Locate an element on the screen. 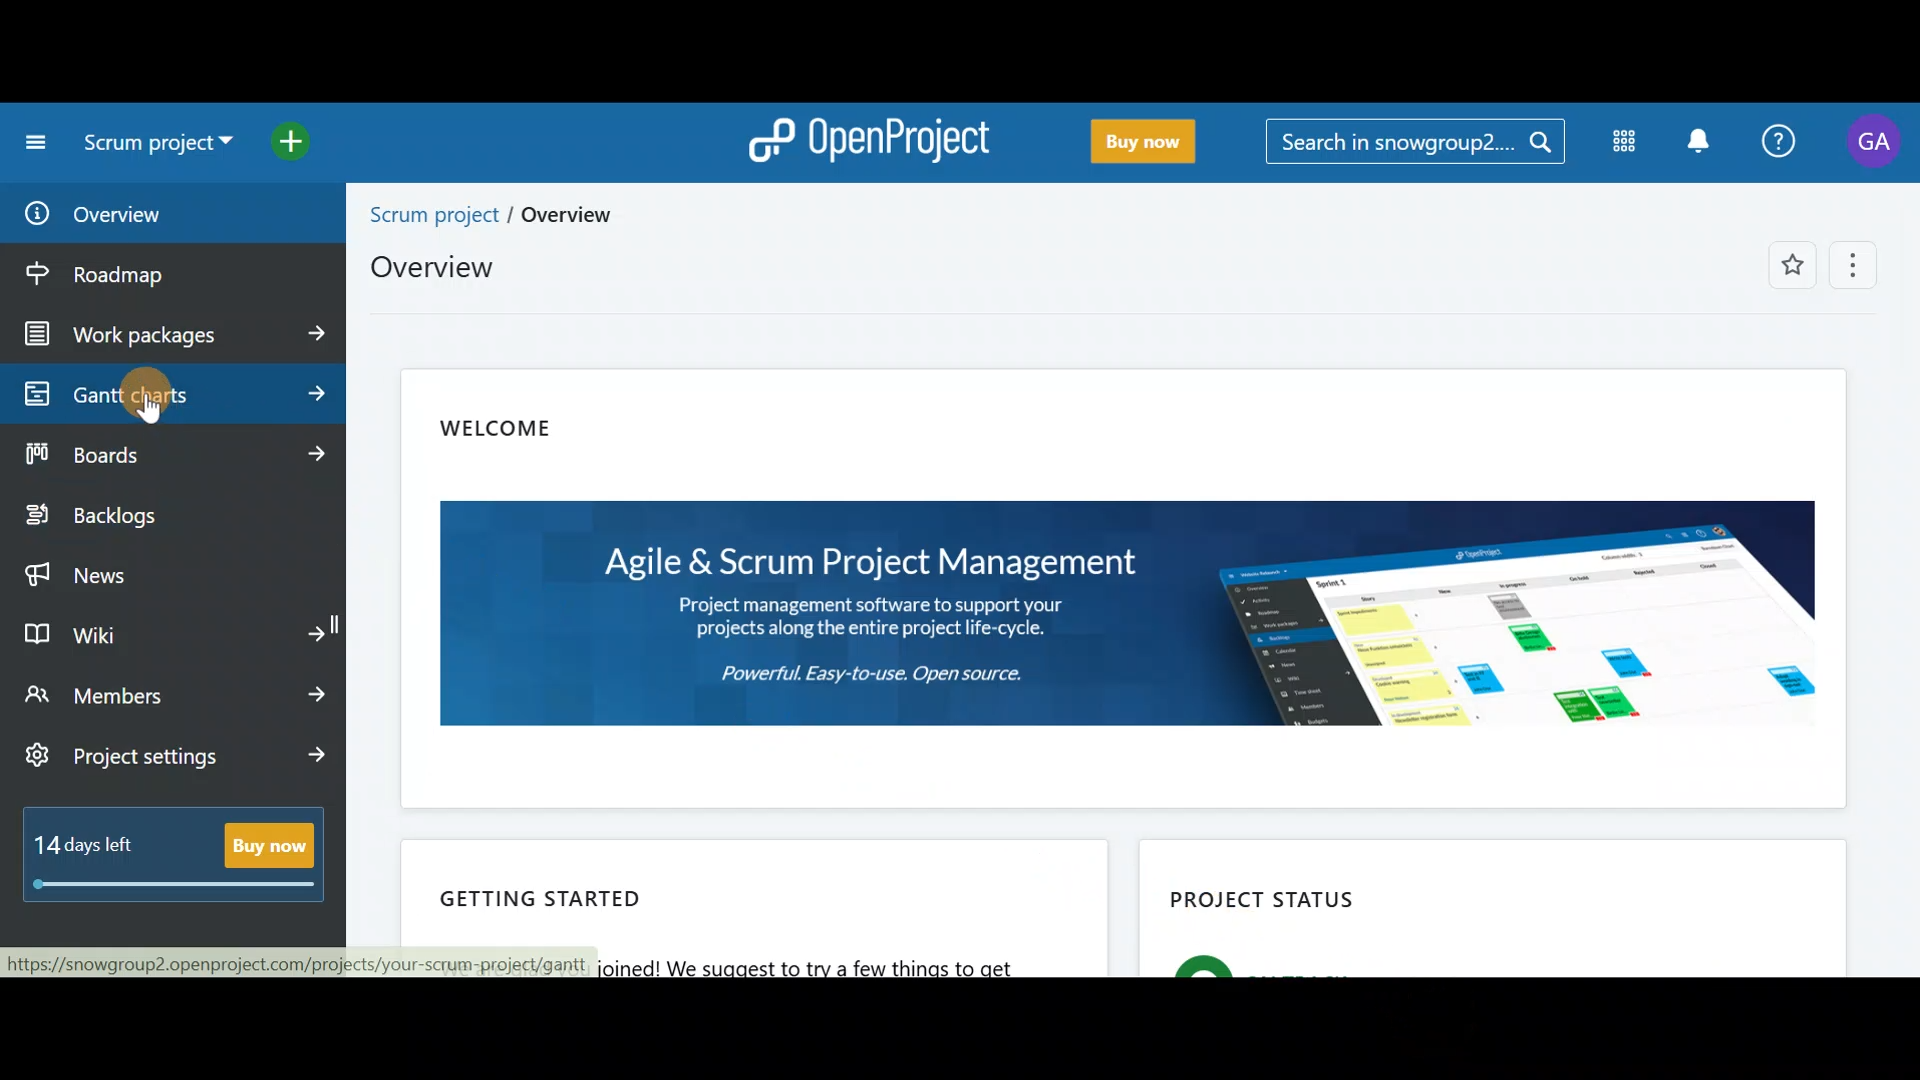  Account name is located at coordinates (1876, 146).